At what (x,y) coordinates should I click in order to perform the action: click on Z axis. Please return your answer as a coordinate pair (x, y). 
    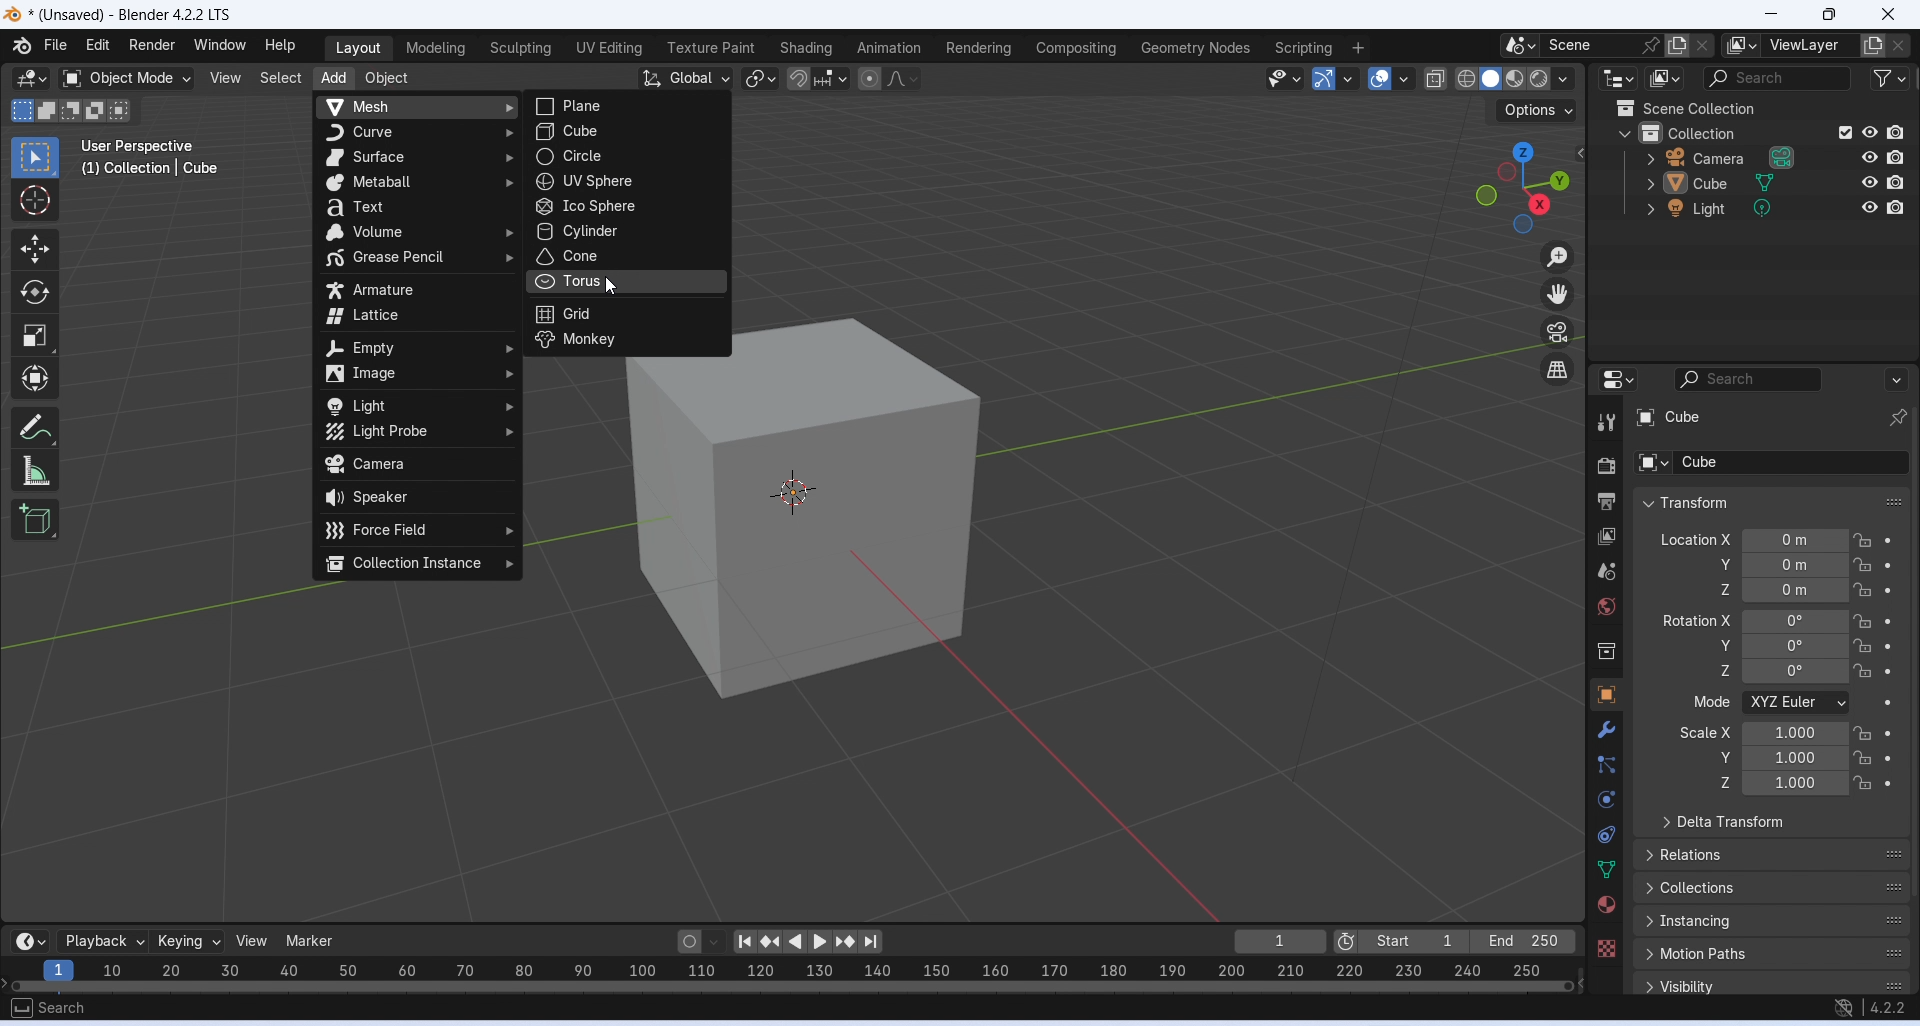
    Looking at the image, I should click on (1820, 590).